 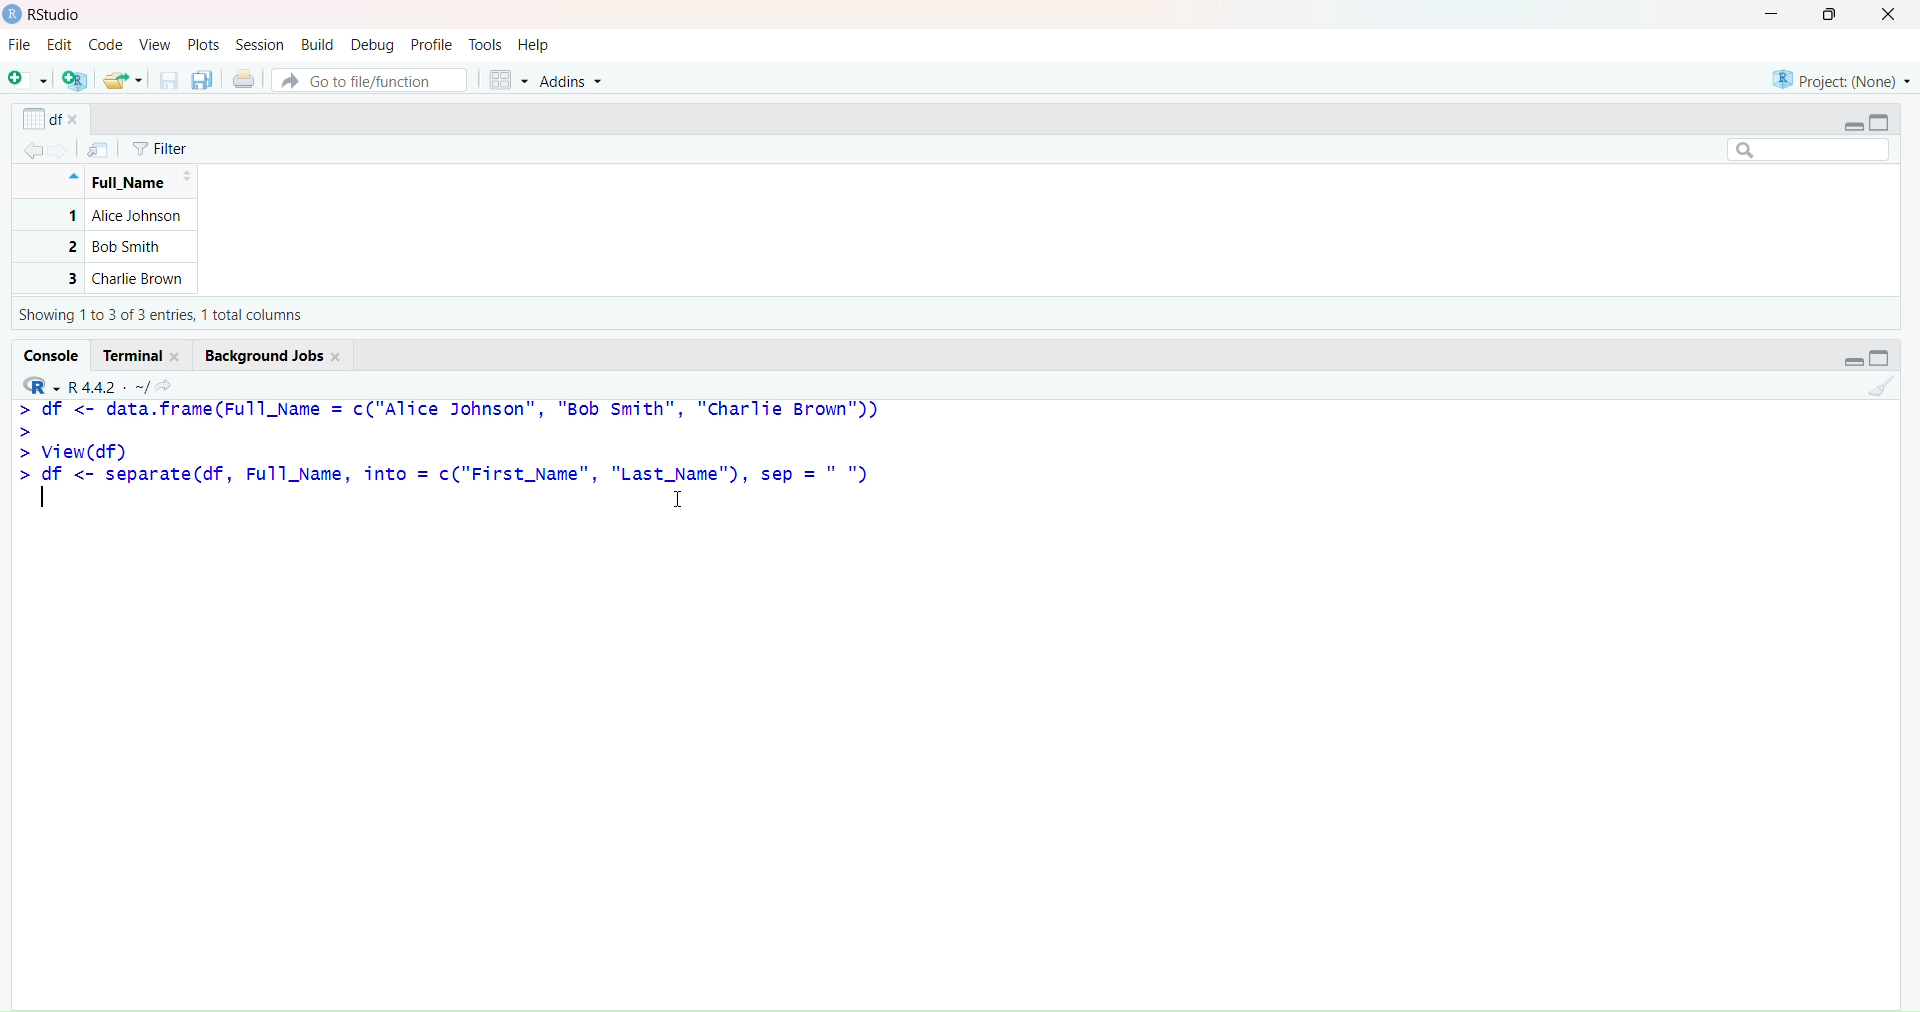 I want to click on Addins, so click(x=575, y=81).